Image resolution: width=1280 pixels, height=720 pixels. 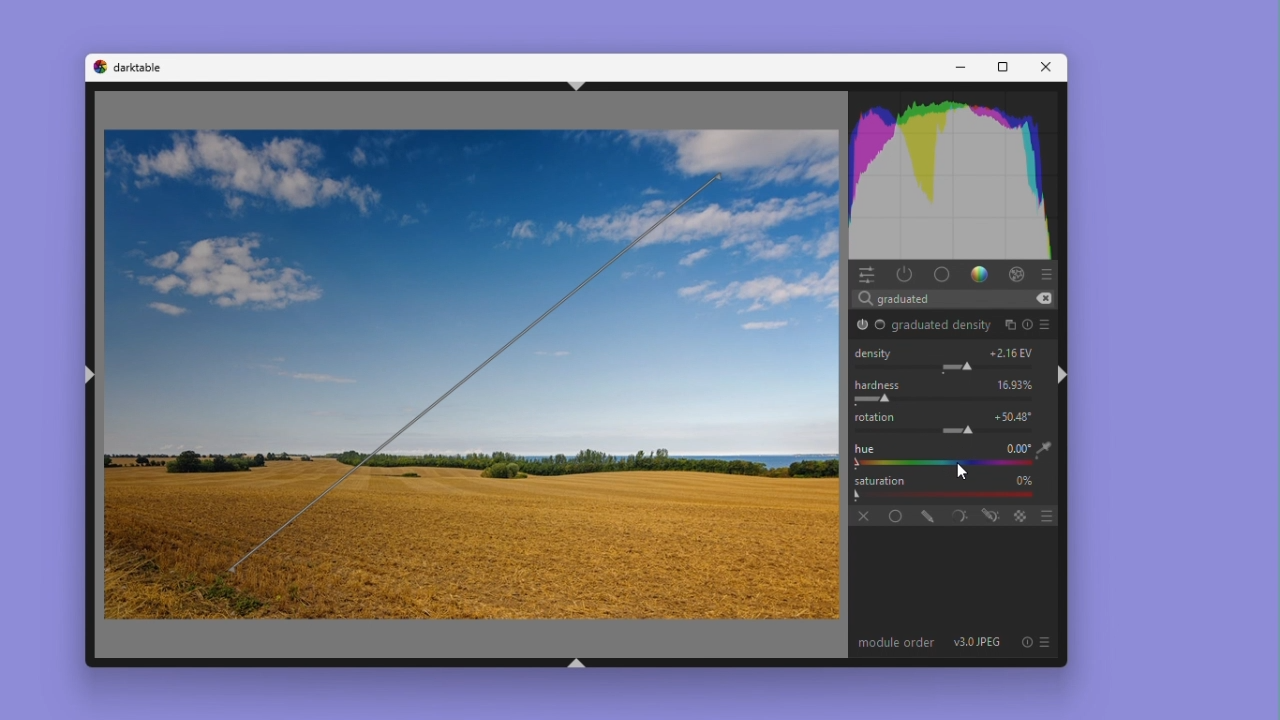 What do you see at coordinates (1064, 374) in the screenshot?
I see `shift+ctrl+r ` at bounding box center [1064, 374].